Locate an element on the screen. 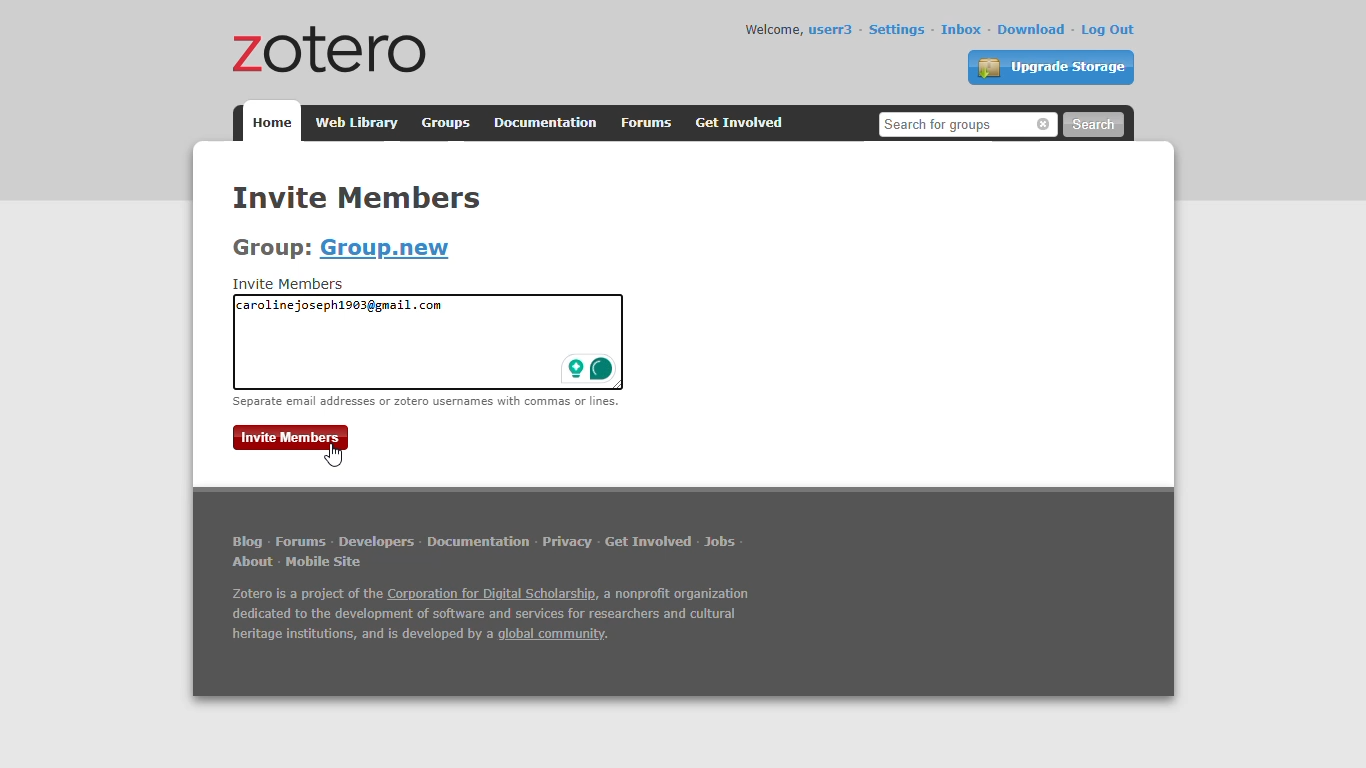 The width and height of the screenshot is (1366, 768). zotero is located at coordinates (323, 48).